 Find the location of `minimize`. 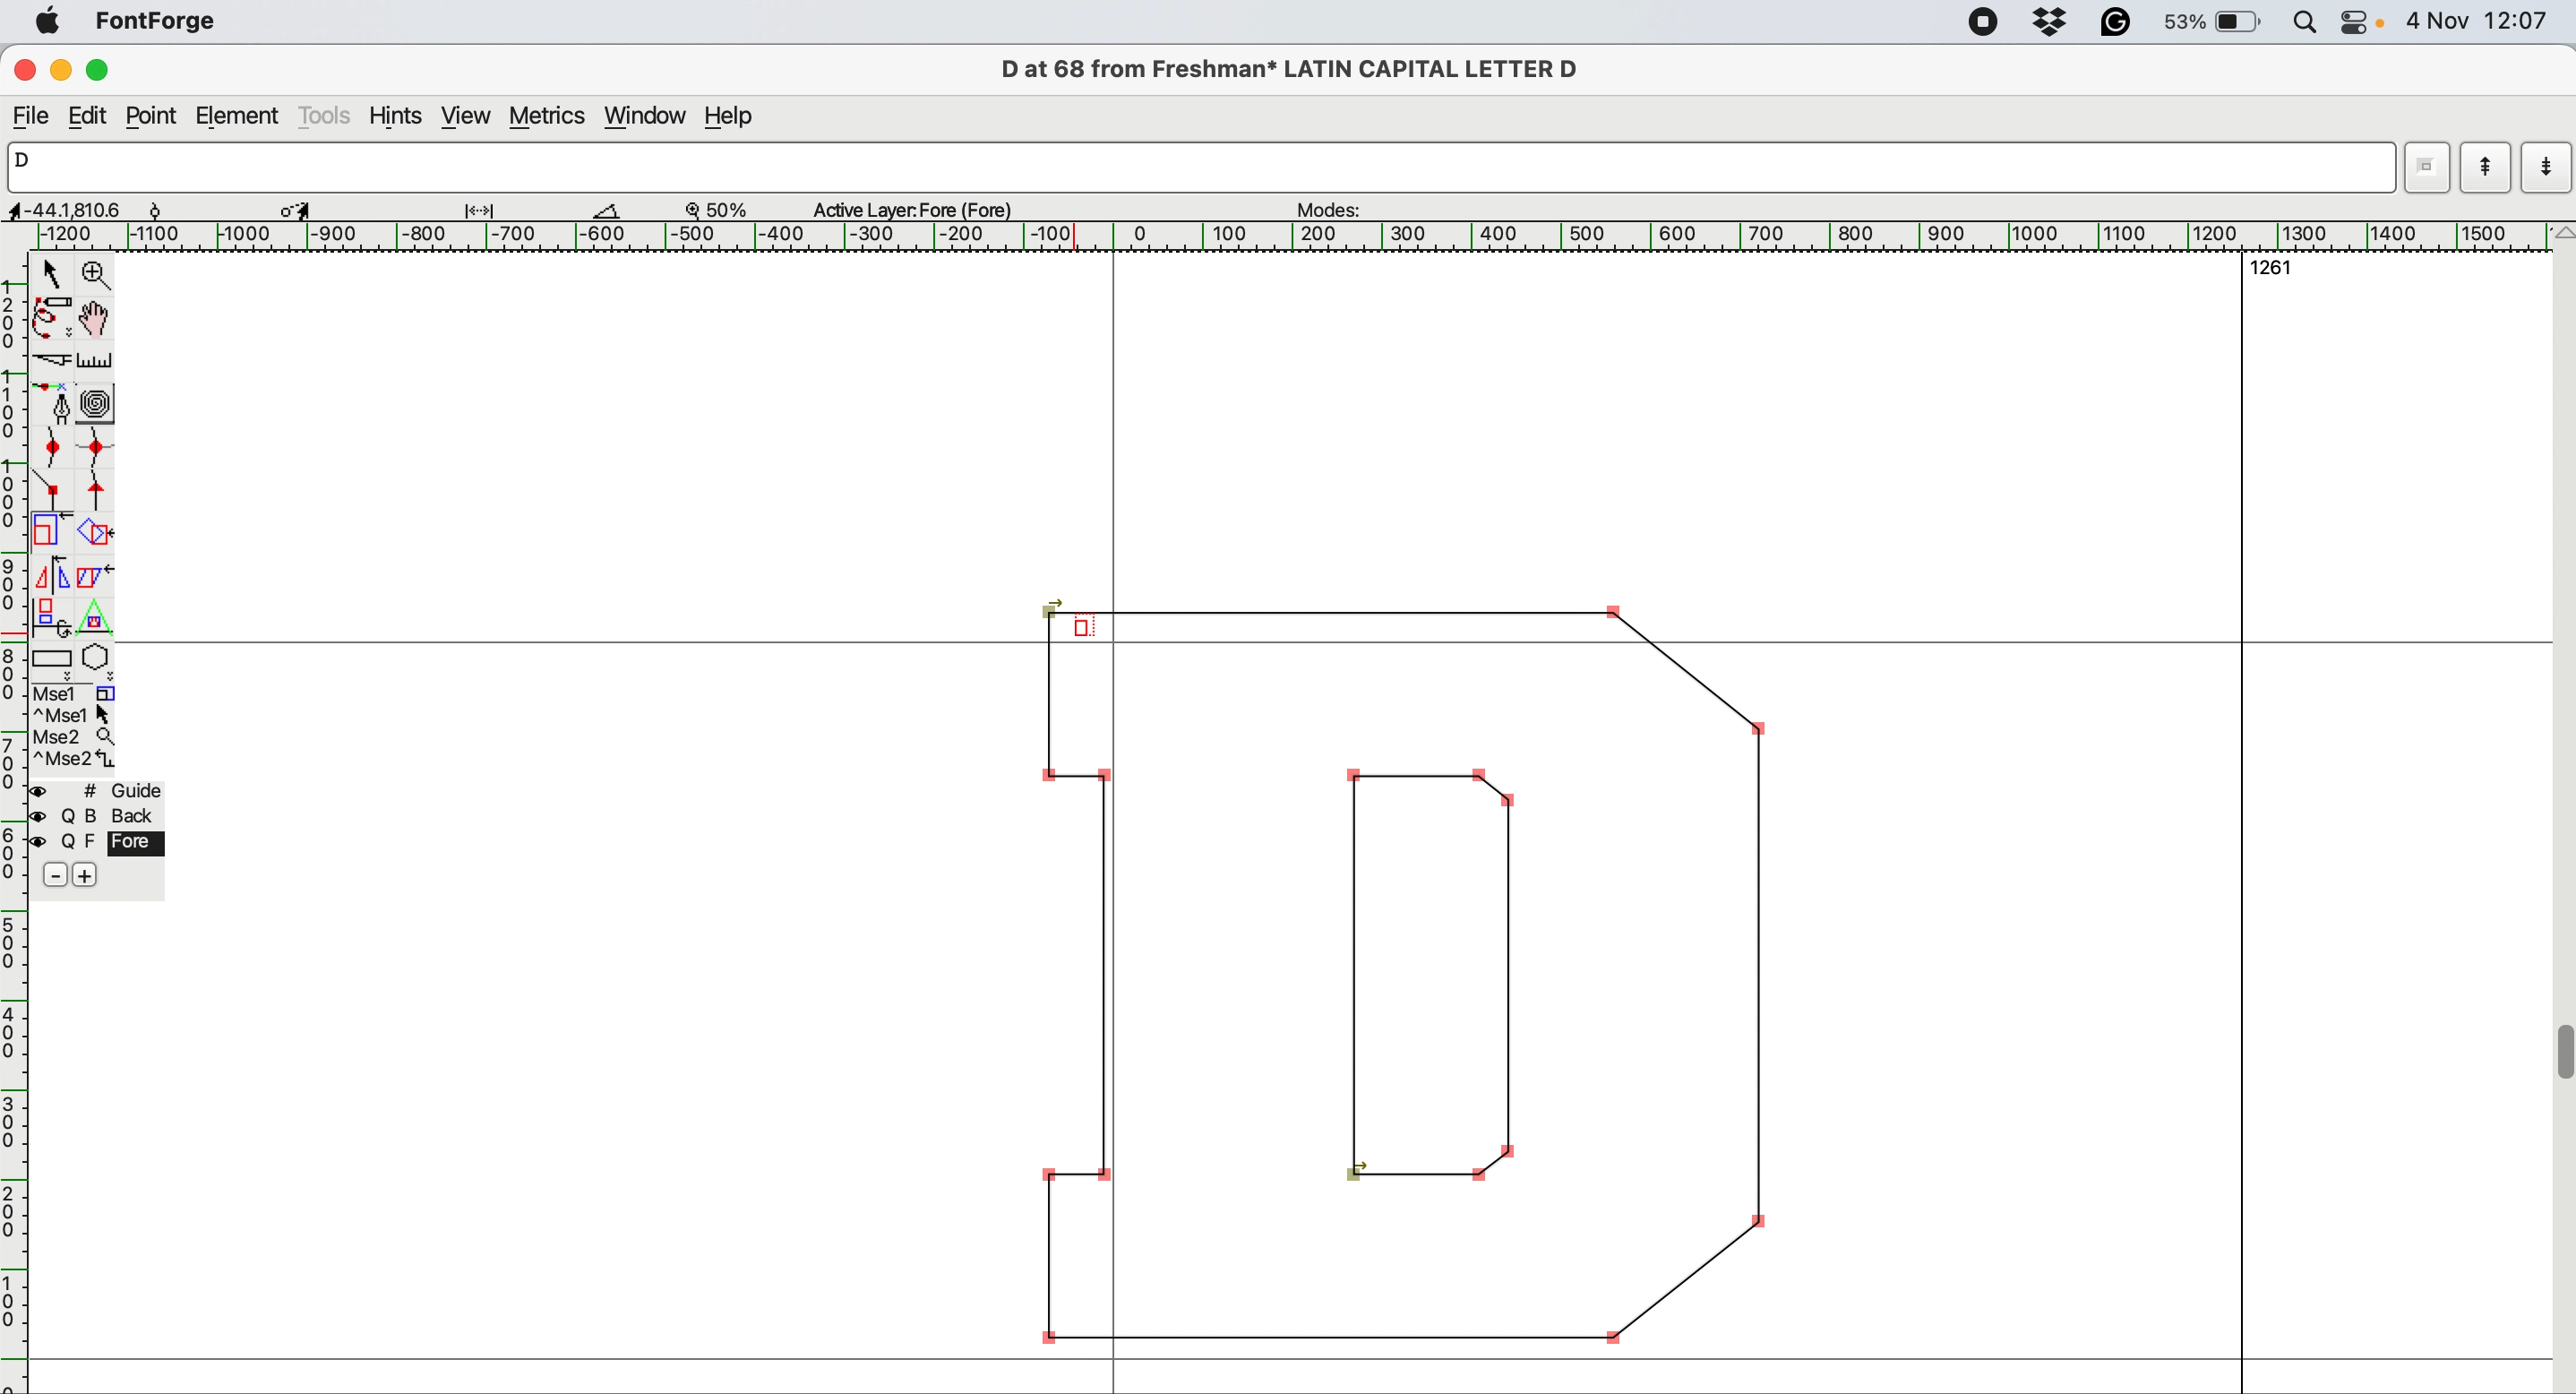

minimize is located at coordinates (63, 70).